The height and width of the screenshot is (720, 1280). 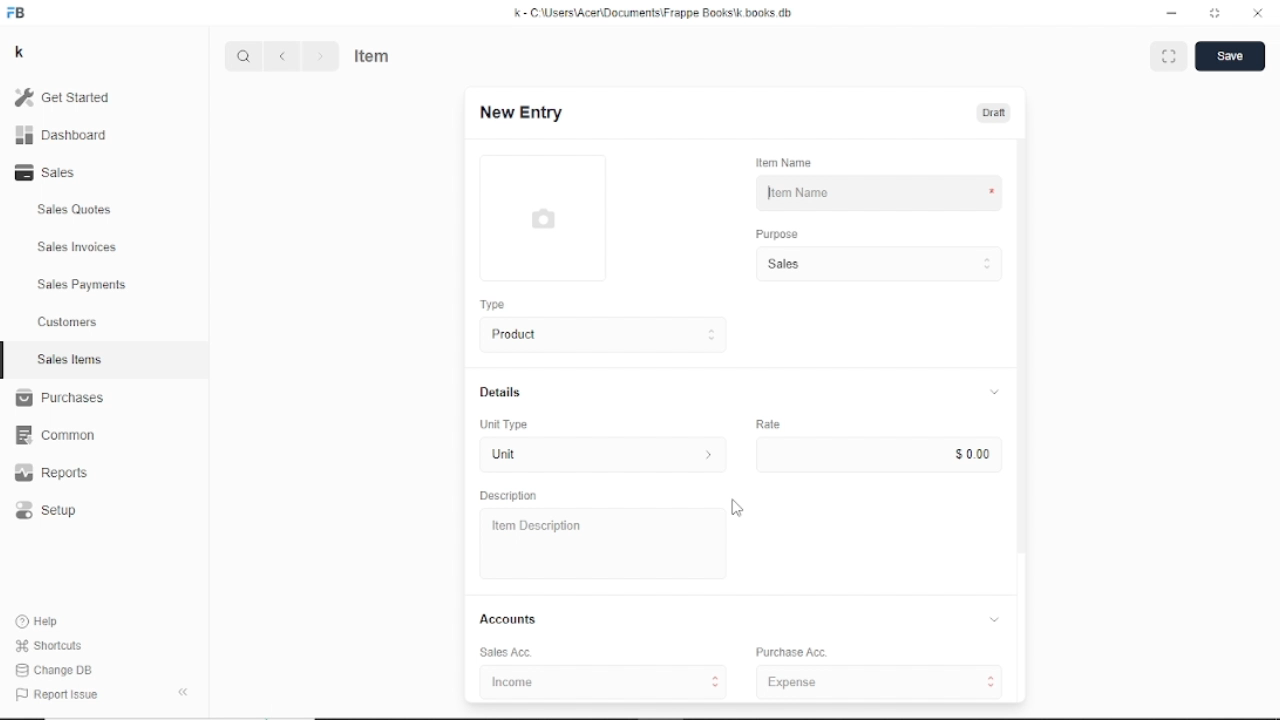 I want to click on Details, so click(x=739, y=392).